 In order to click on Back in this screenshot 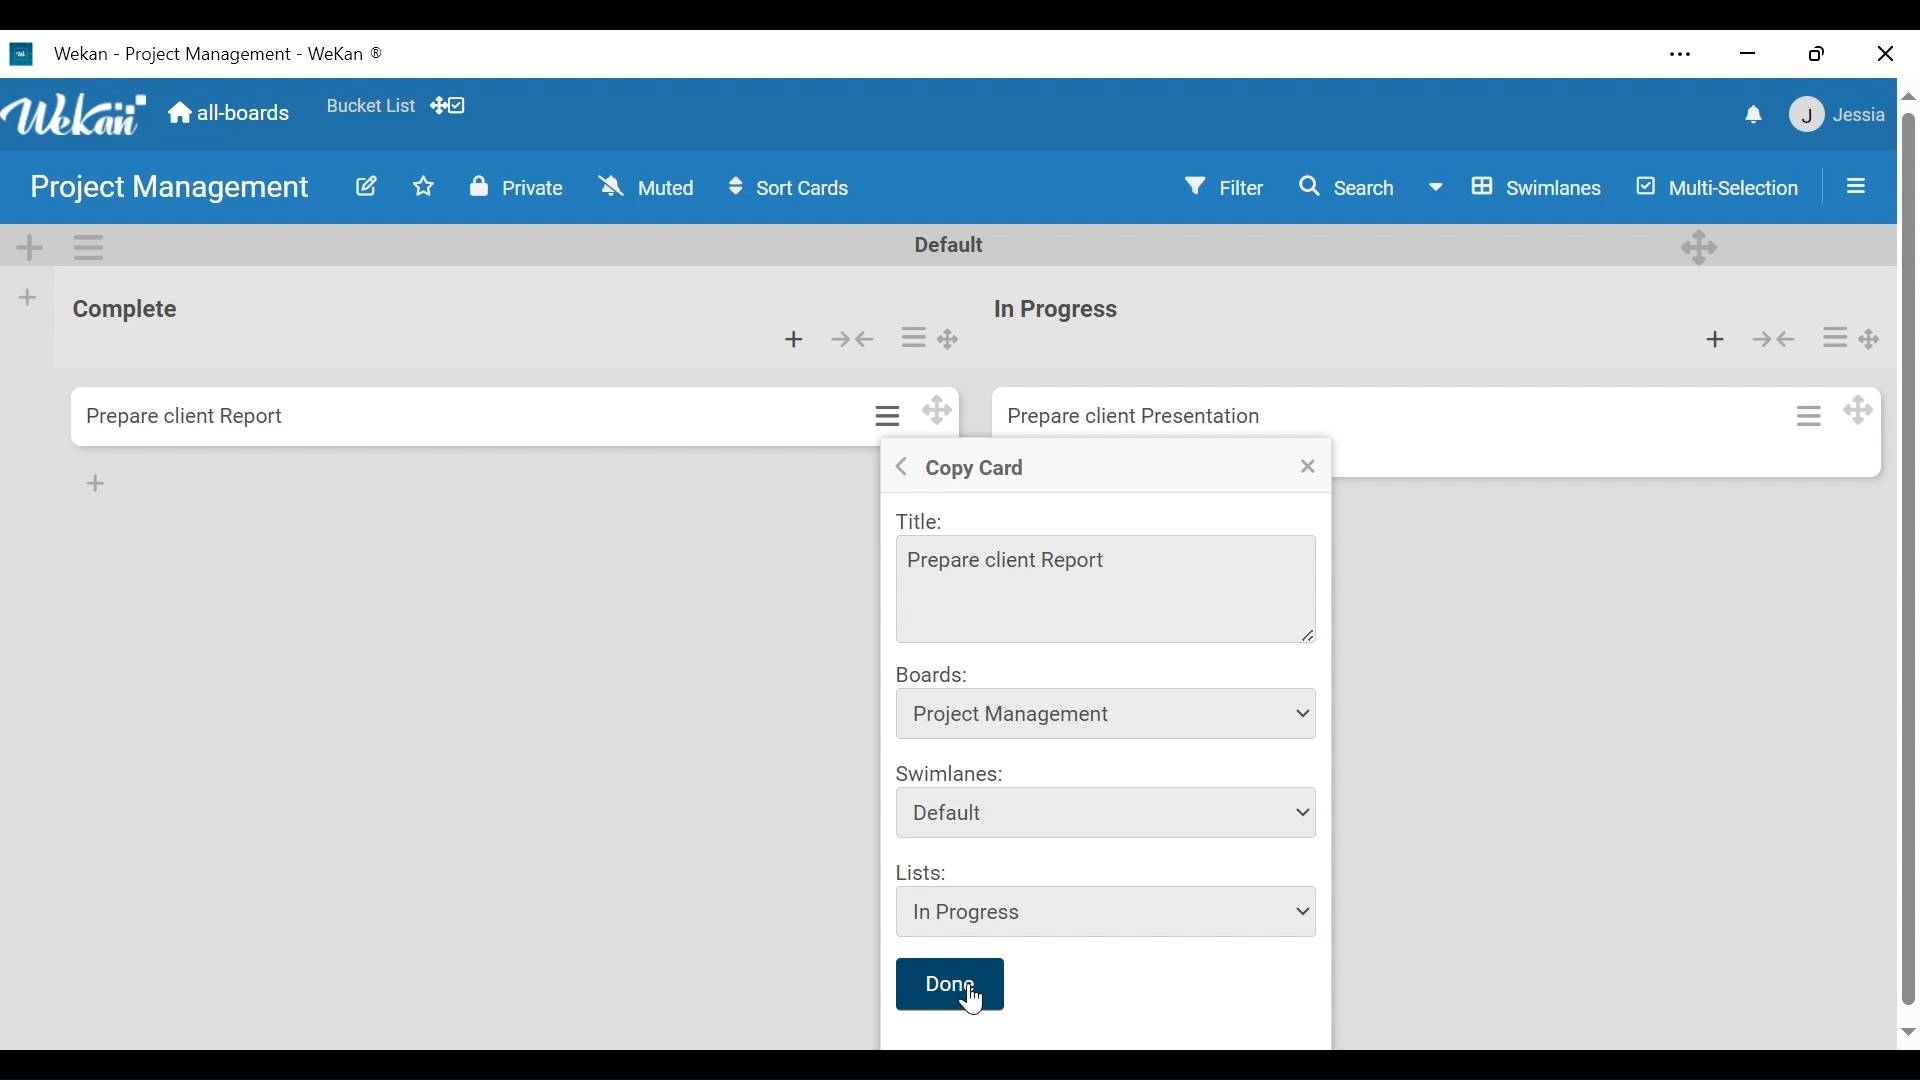, I will do `click(899, 465)`.